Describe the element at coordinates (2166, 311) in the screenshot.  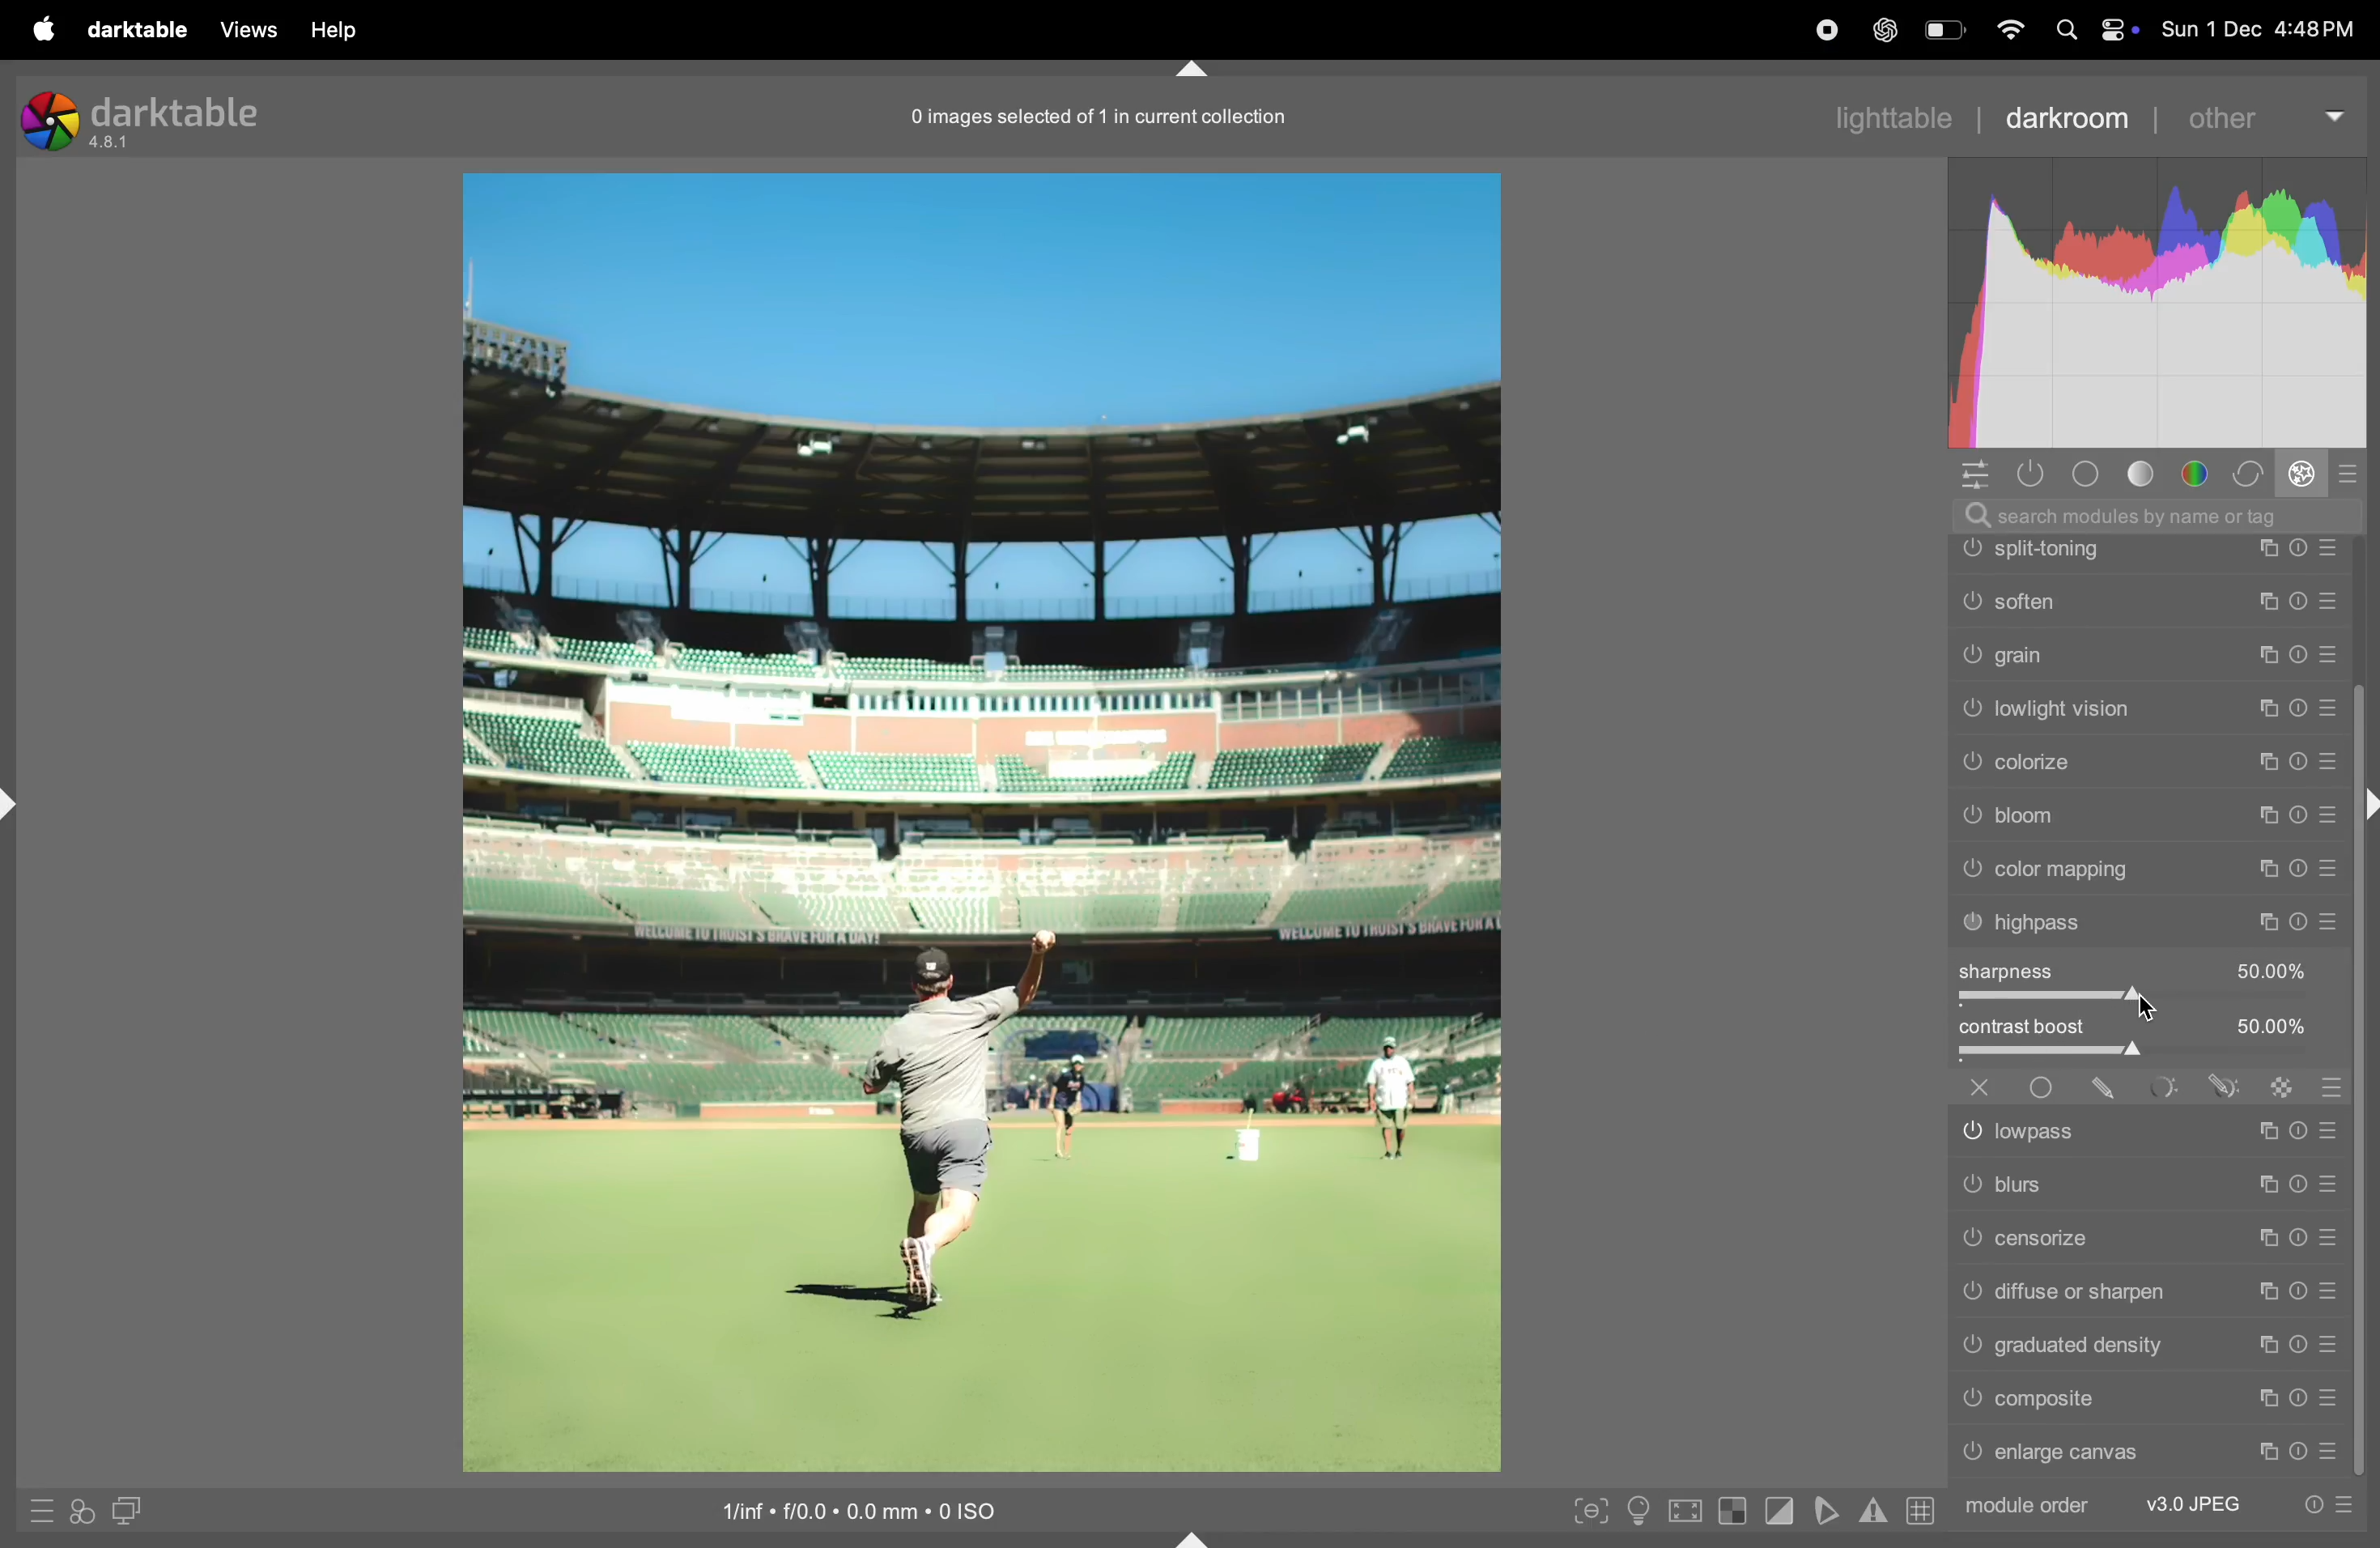
I see `histogram` at that location.